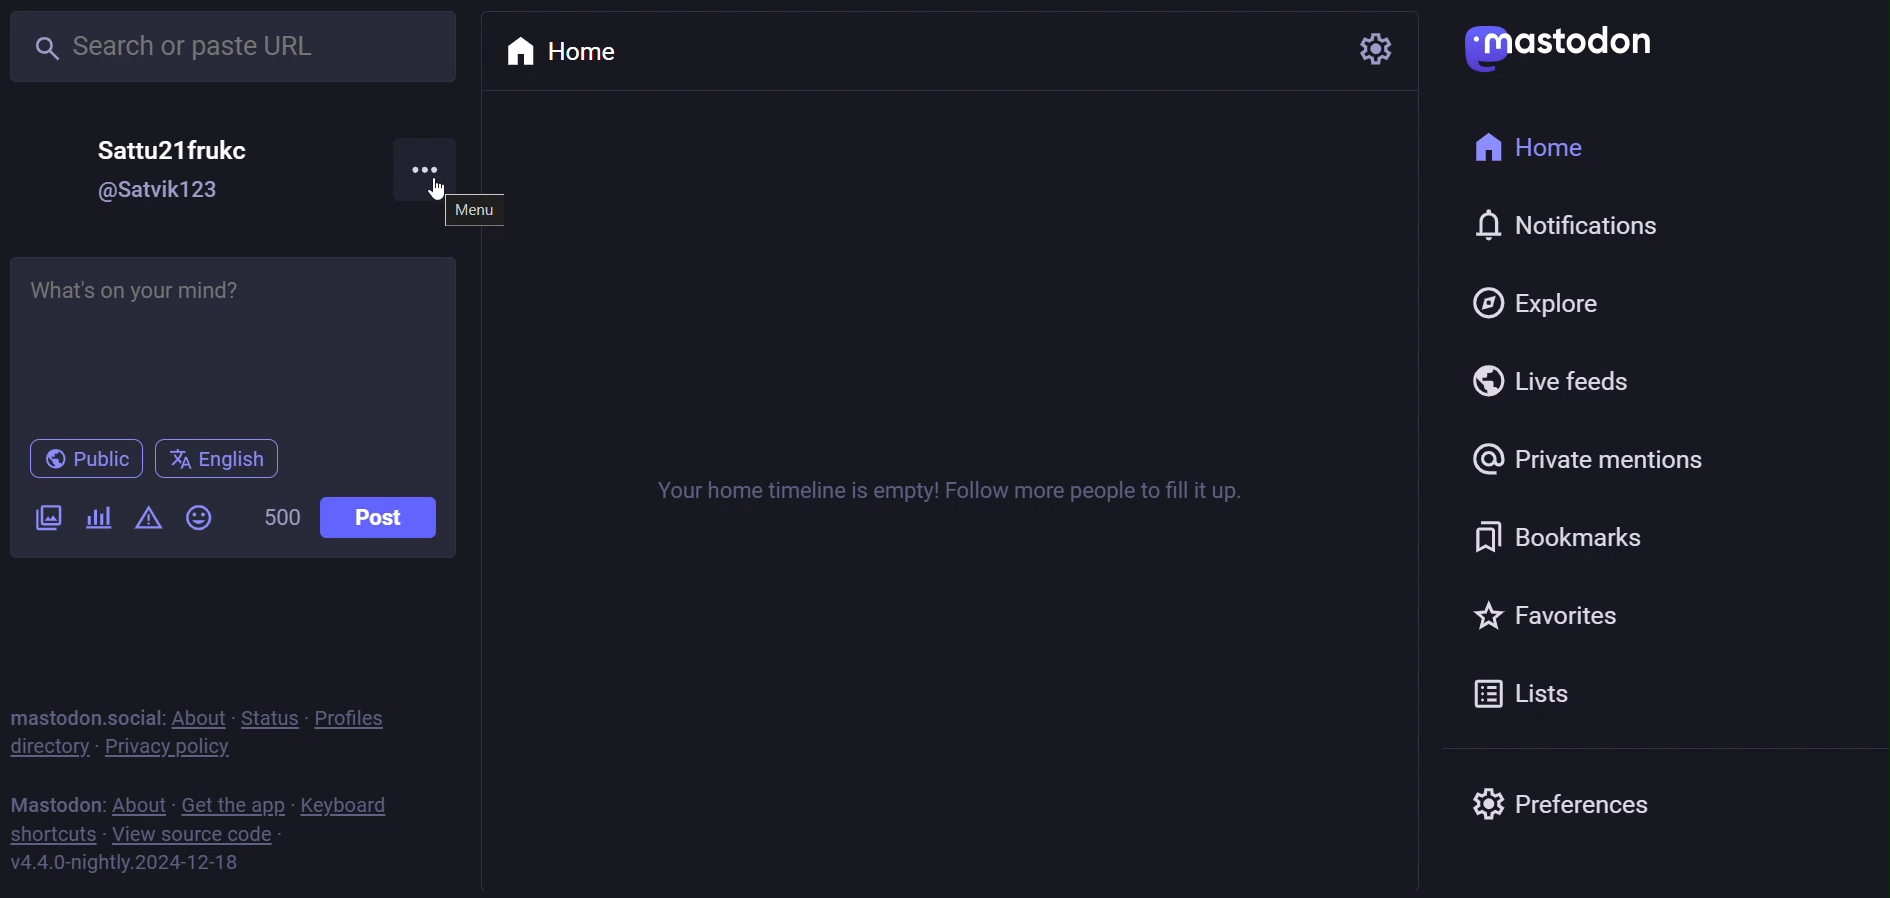  I want to click on Sattu21frukc, so click(176, 150).